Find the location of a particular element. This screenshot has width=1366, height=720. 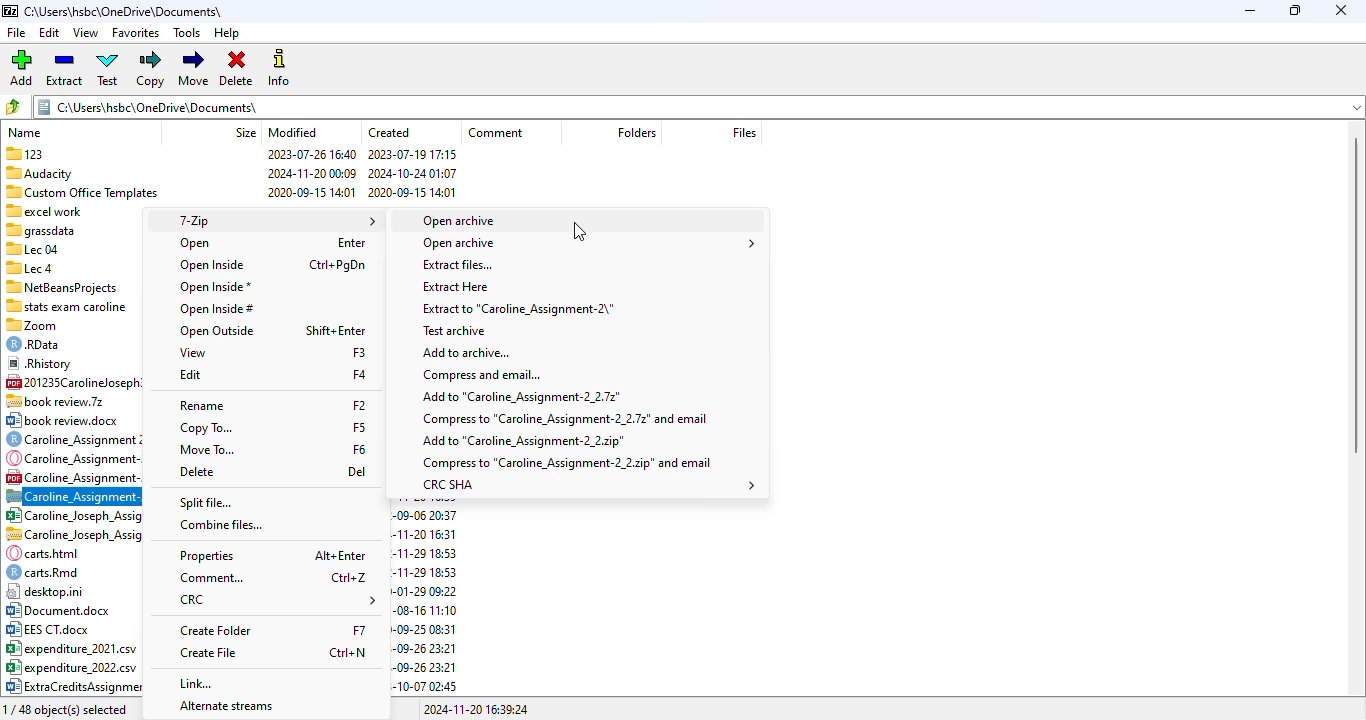

modified is located at coordinates (292, 132).